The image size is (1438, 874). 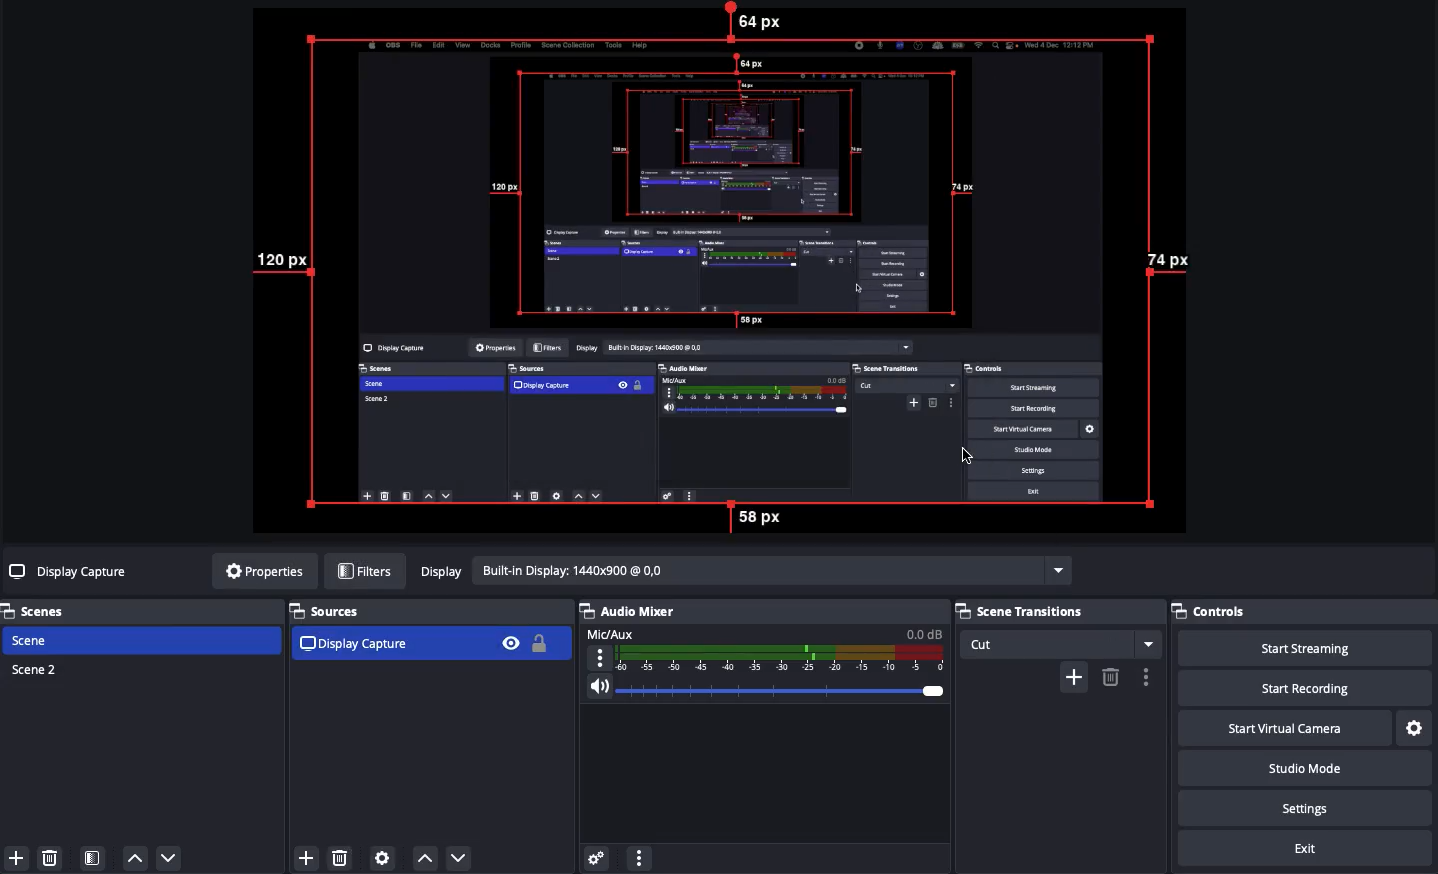 I want to click on Settings, so click(x=1416, y=726).